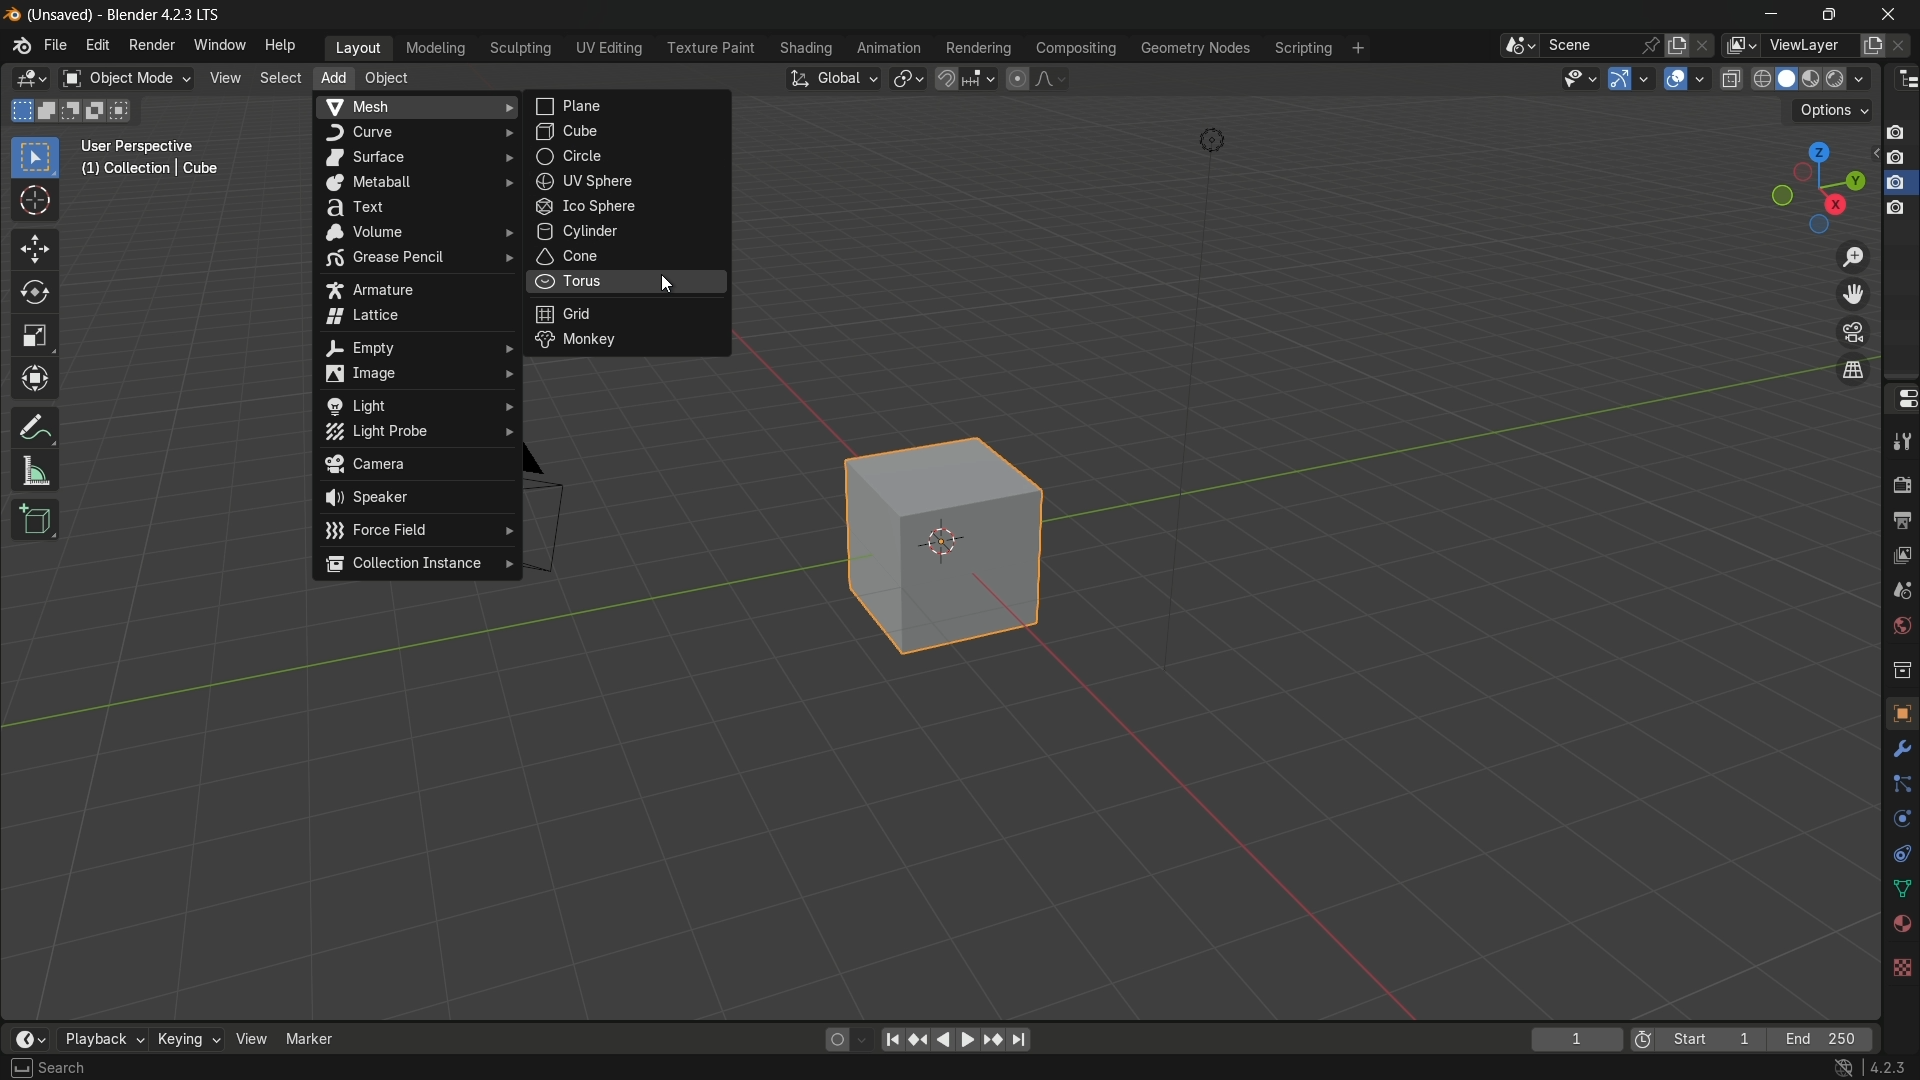 Image resolution: width=1920 pixels, height=1080 pixels. What do you see at coordinates (223, 78) in the screenshot?
I see `view` at bounding box center [223, 78].